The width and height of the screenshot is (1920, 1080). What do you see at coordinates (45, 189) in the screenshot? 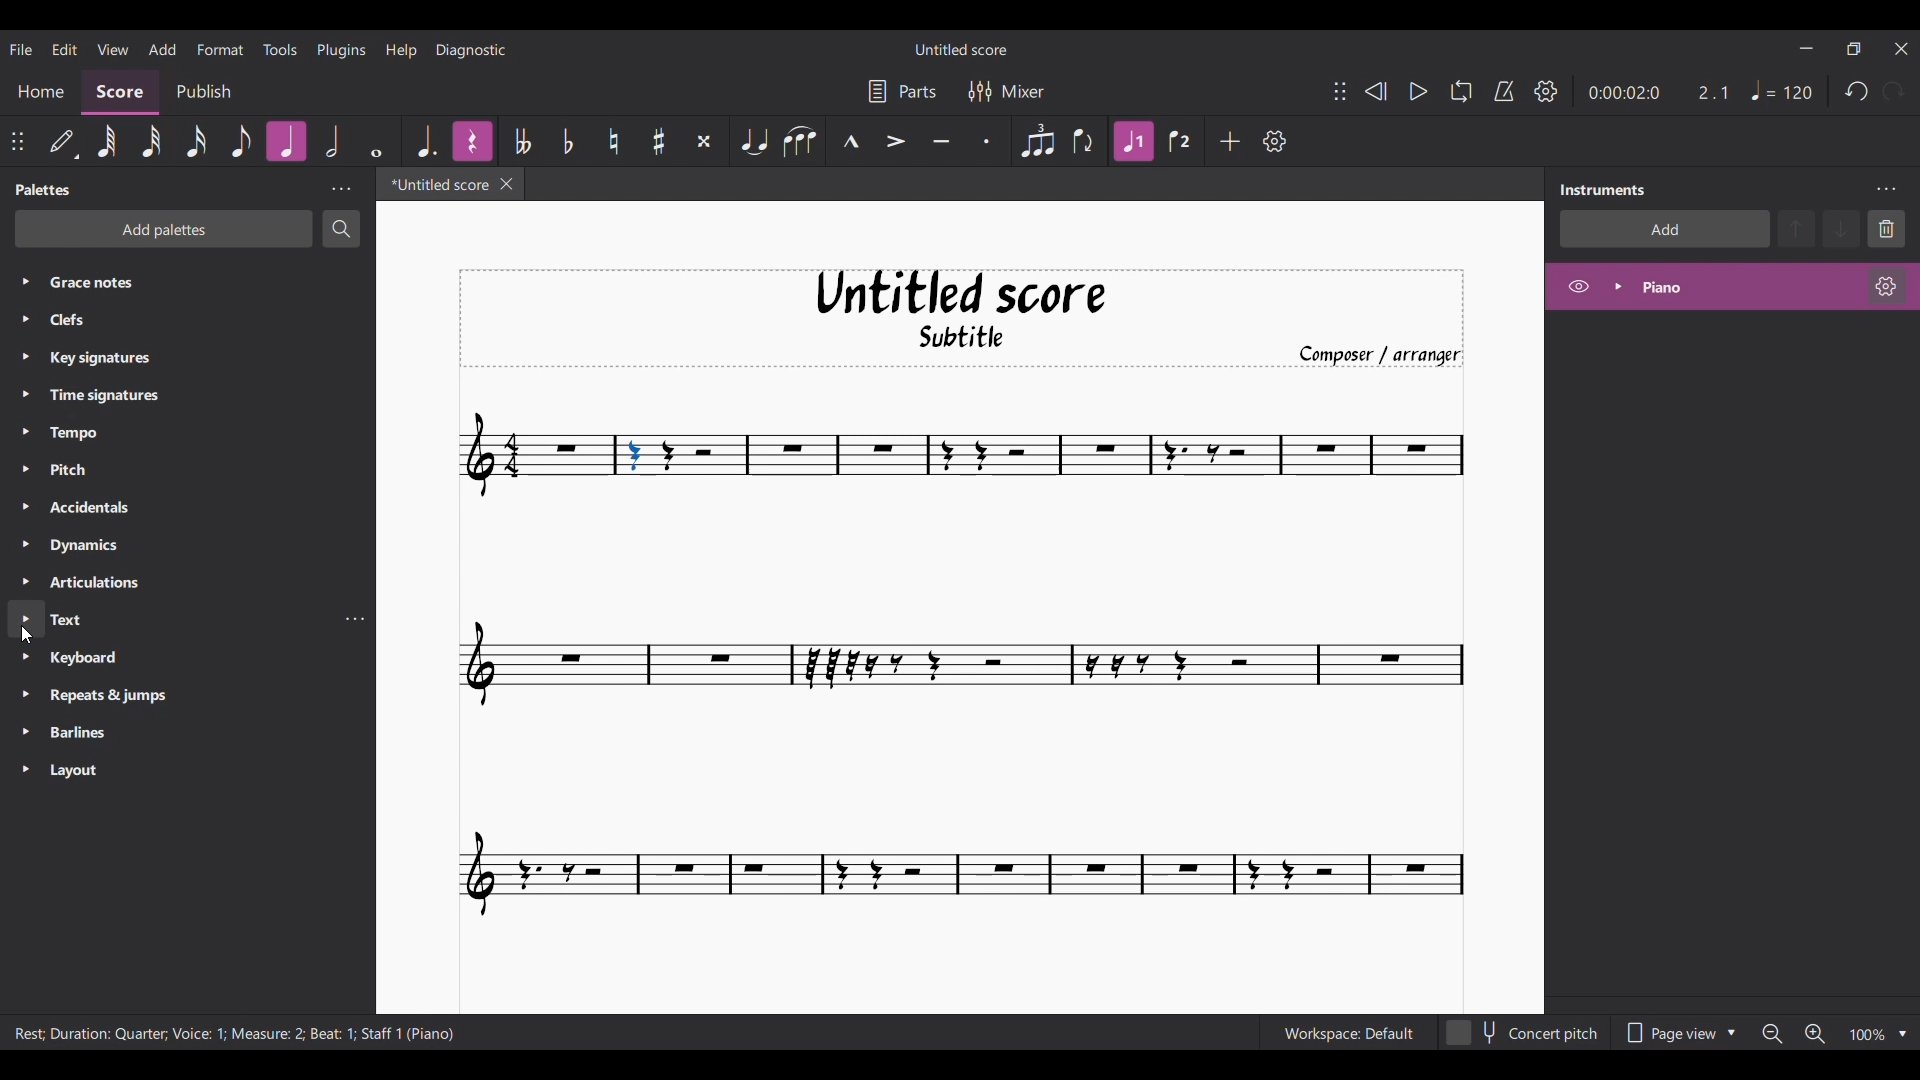
I see `Panel title` at bounding box center [45, 189].